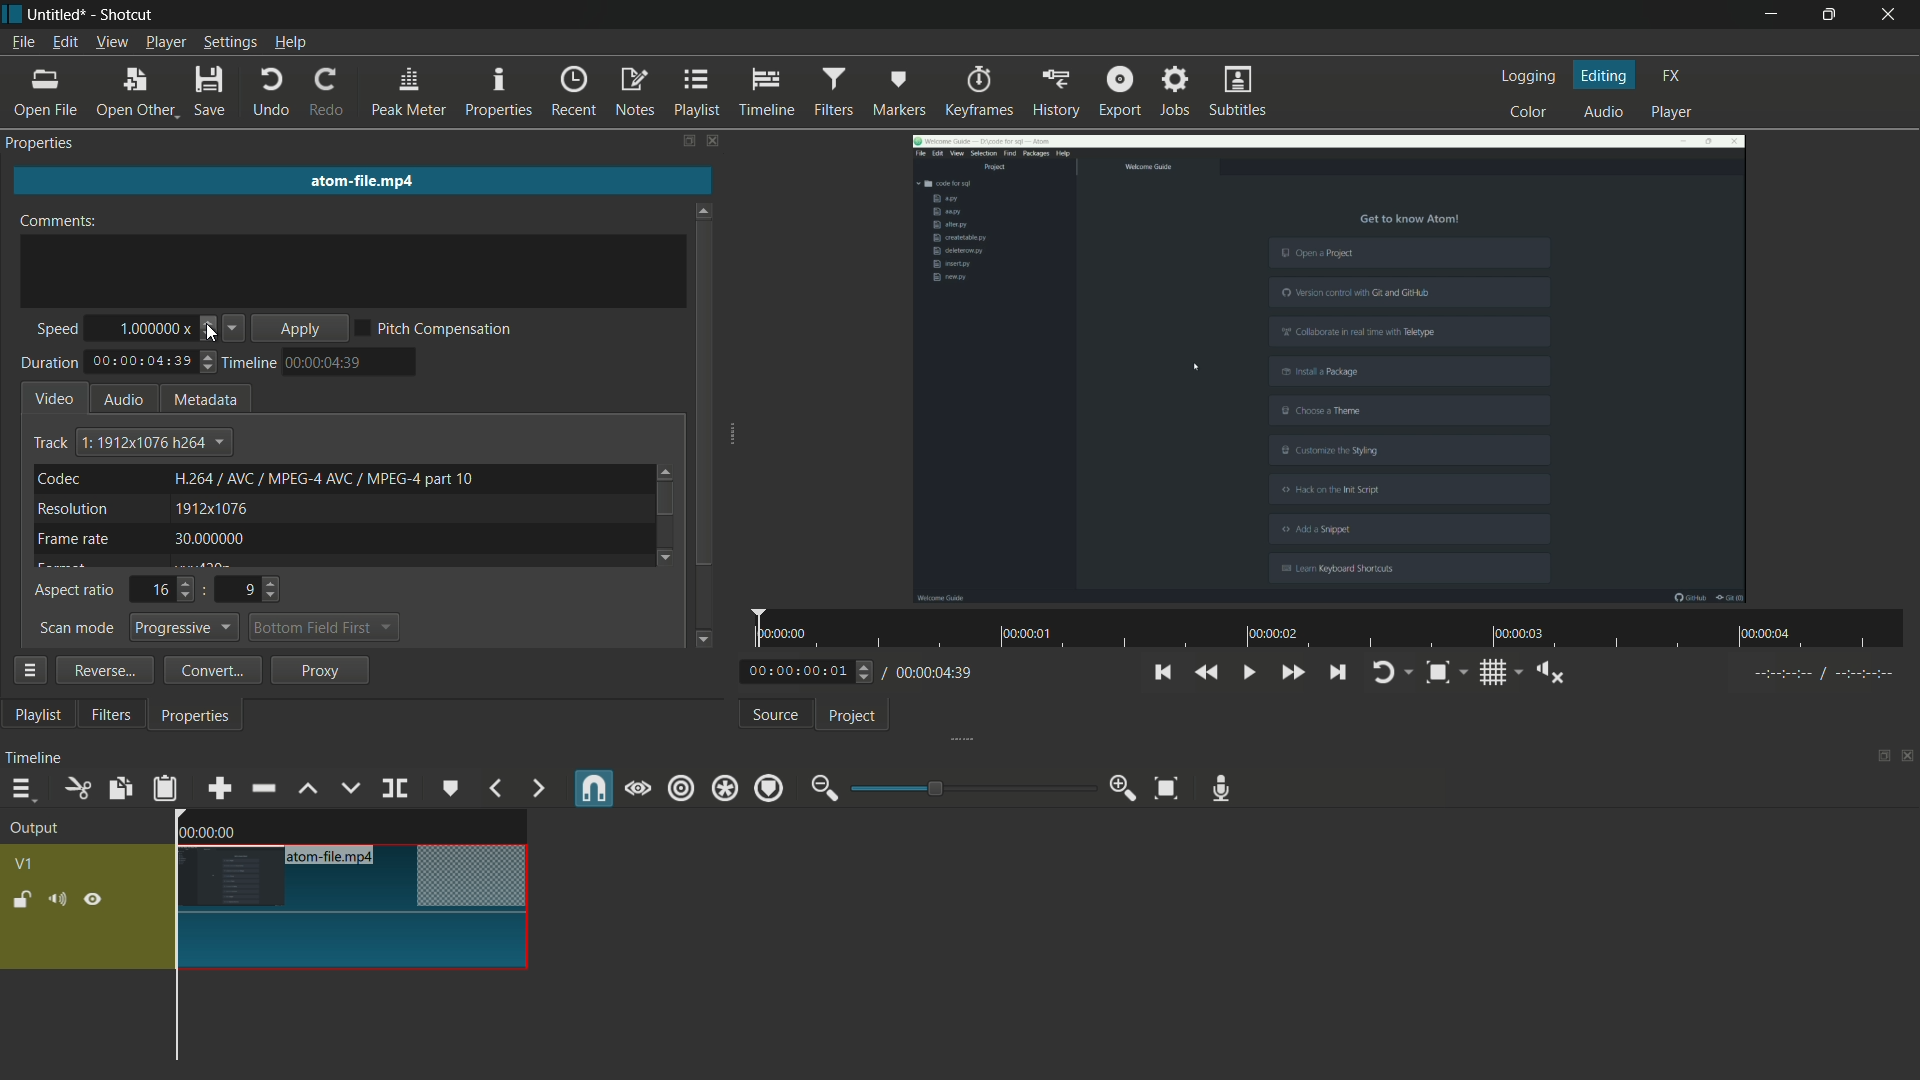 The image size is (1920, 1080). What do you see at coordinates (119, 789) in the screenshot?
I see `copy` at bounding box center [119, 789].